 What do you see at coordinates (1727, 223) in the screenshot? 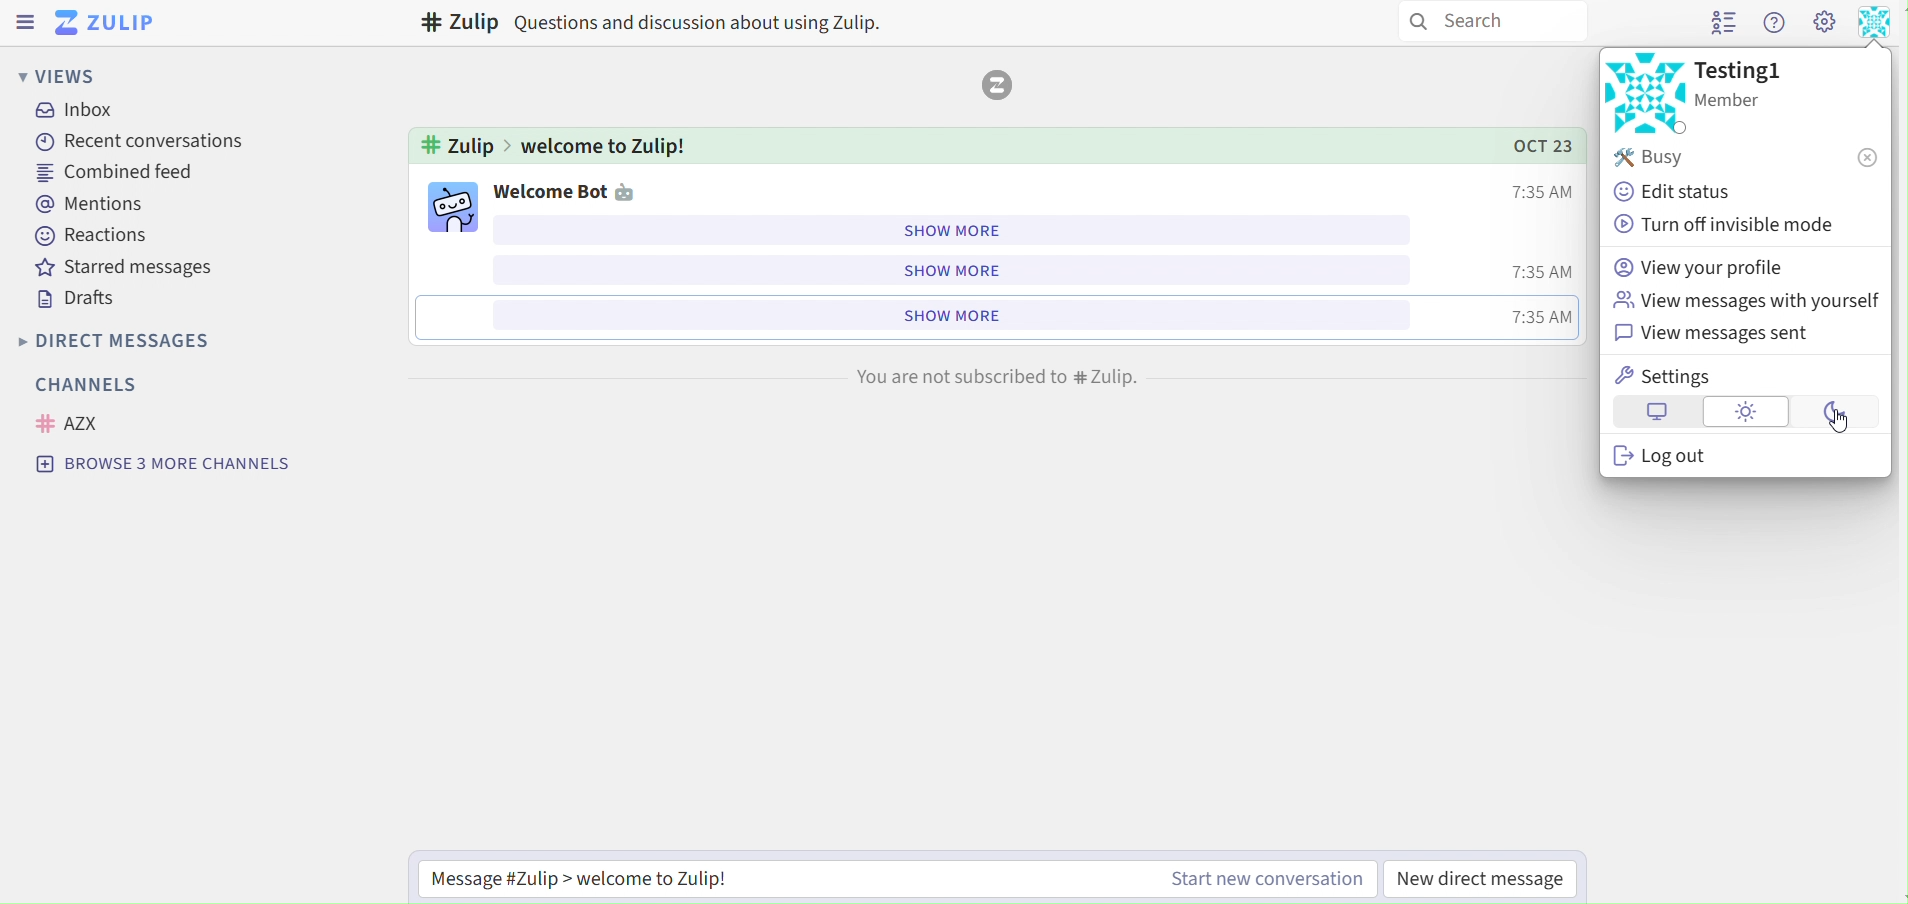
I see `turn off invisible mode` at bounding box center [1727, 223].